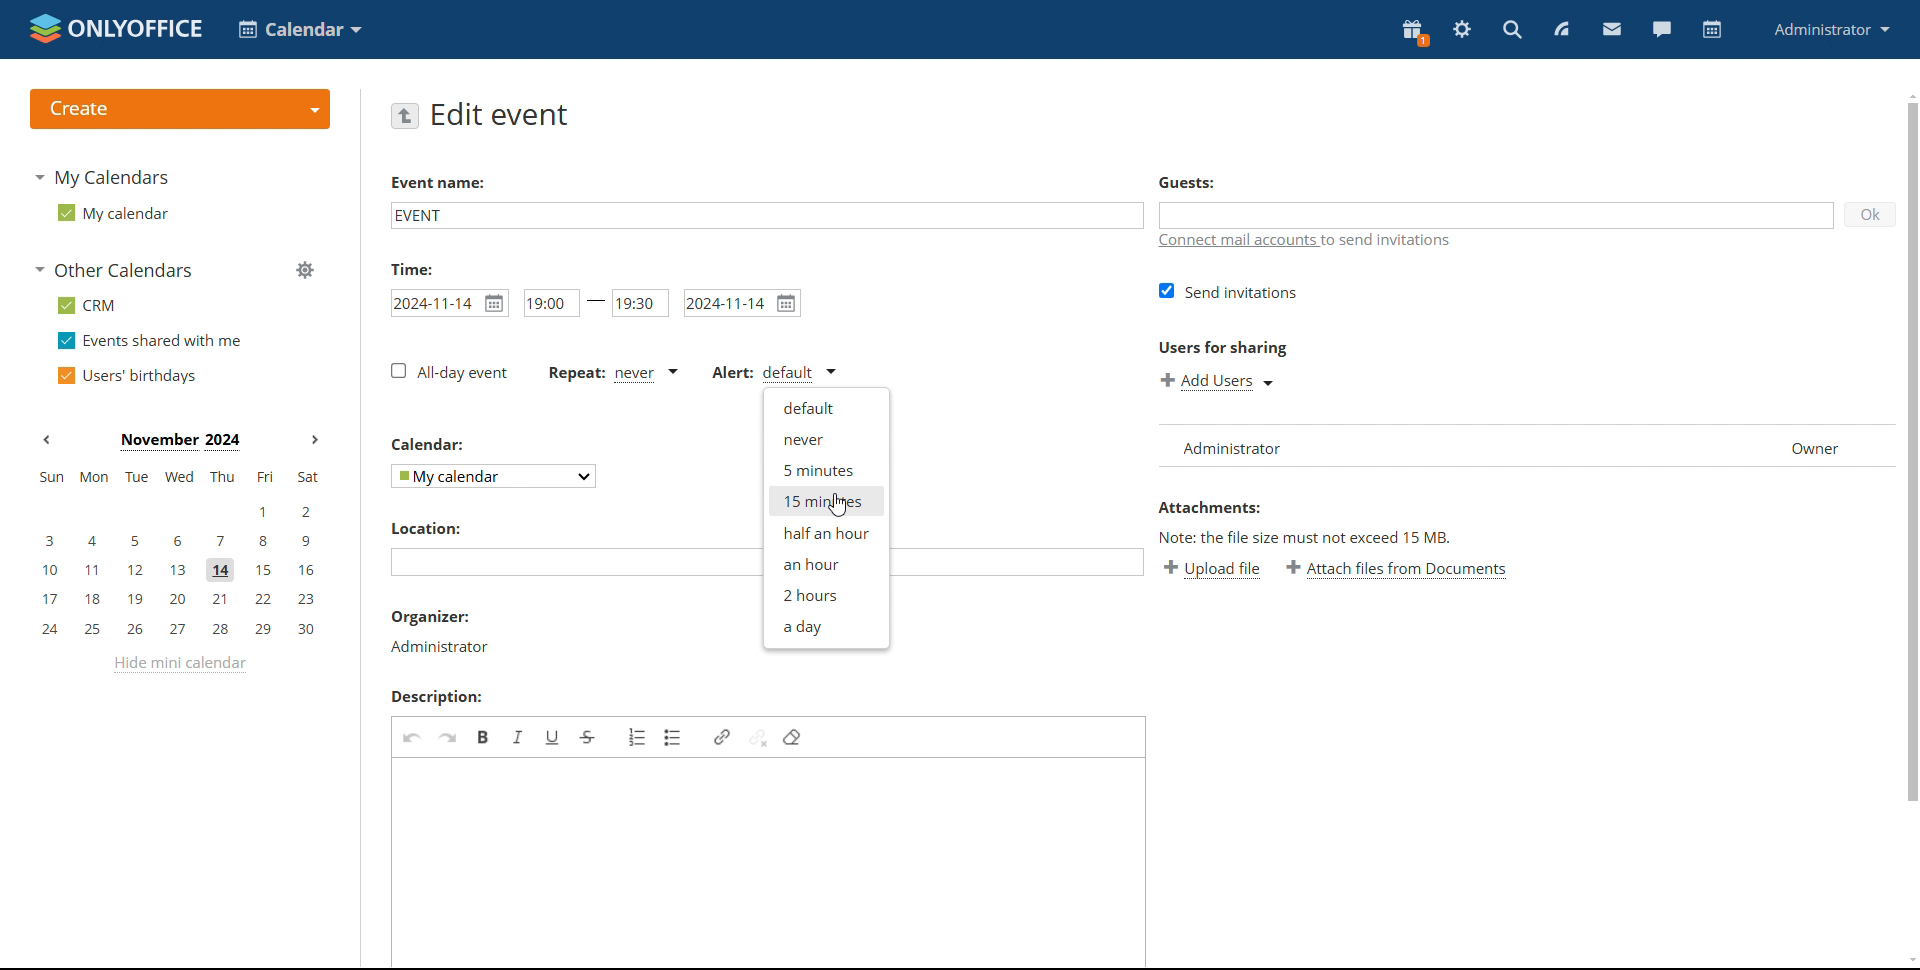  What do you see at coordinates (825, 470) in the screenshot?
I see `5 minutes` at bounding box center [825, 470].